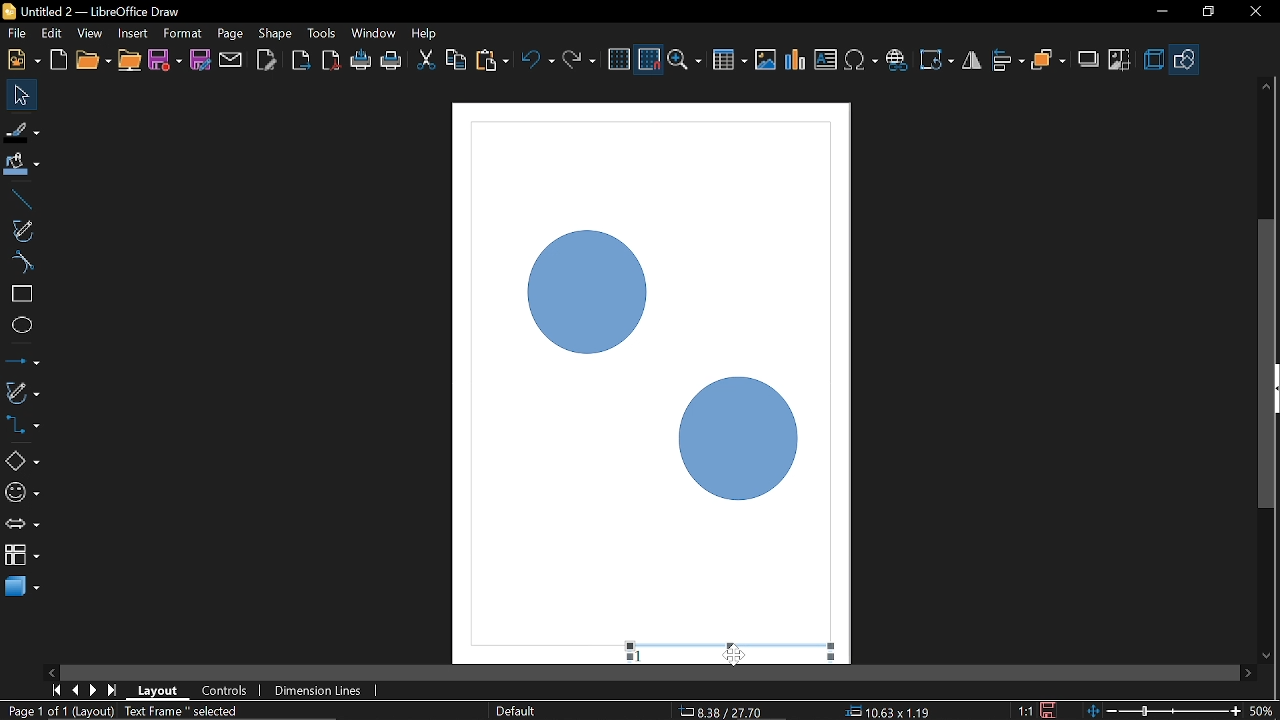 The width and height of the screenshot is (1280, 720). I want to click on Minimize, so click(1159, 13).